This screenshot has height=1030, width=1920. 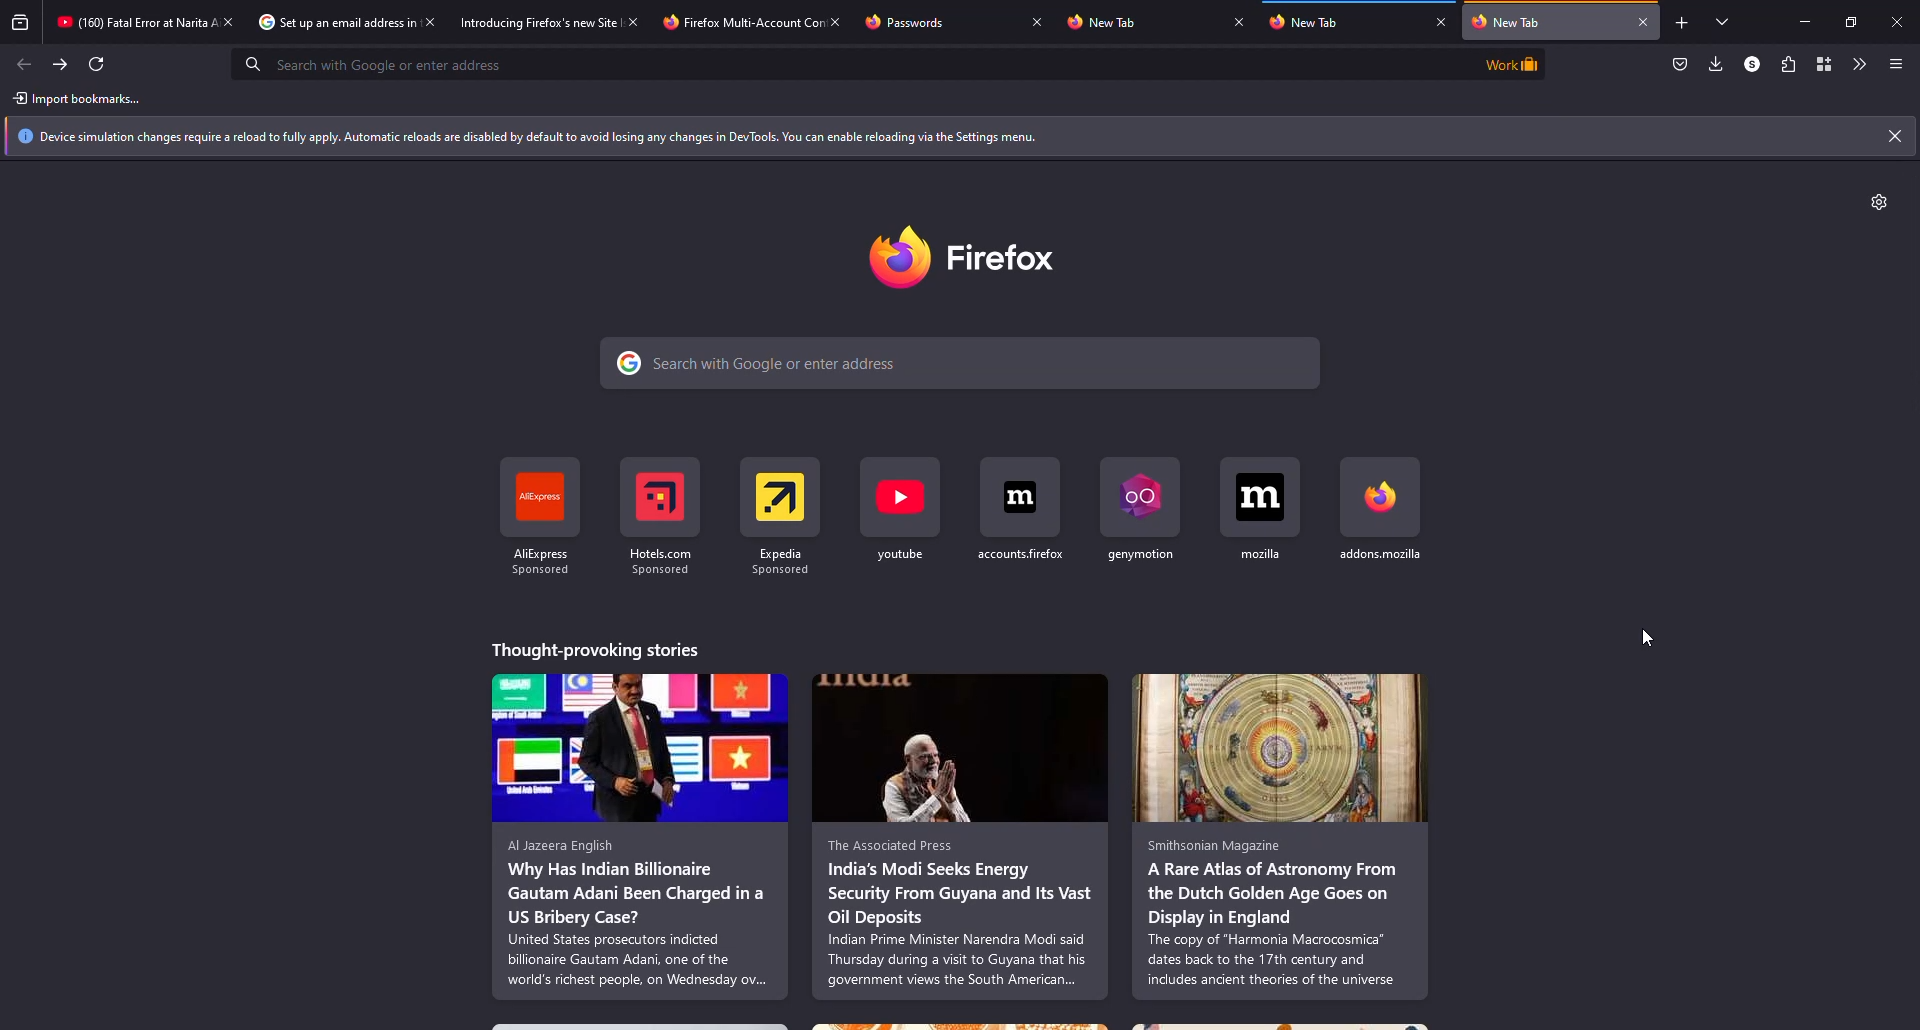 I want to click on close, so click(x=631, y=21).